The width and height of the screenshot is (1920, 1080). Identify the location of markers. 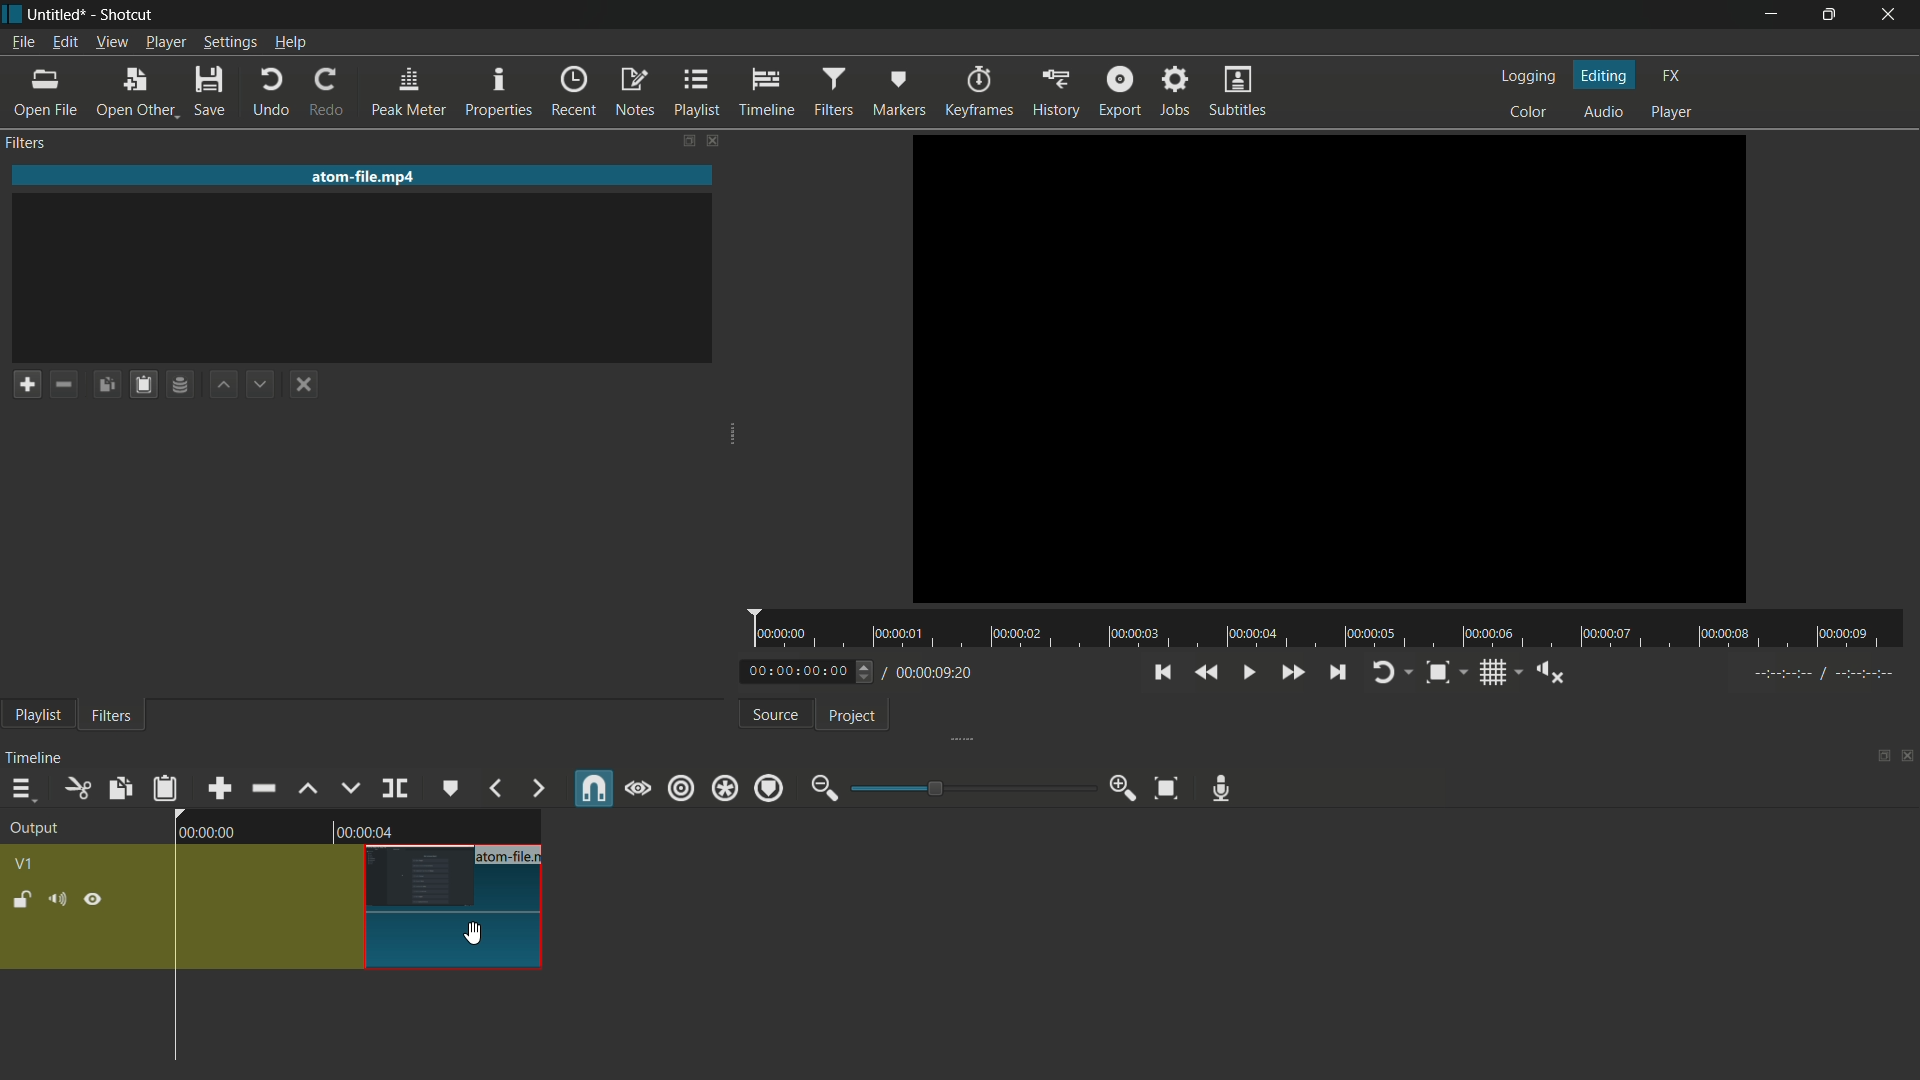
(900, 90).